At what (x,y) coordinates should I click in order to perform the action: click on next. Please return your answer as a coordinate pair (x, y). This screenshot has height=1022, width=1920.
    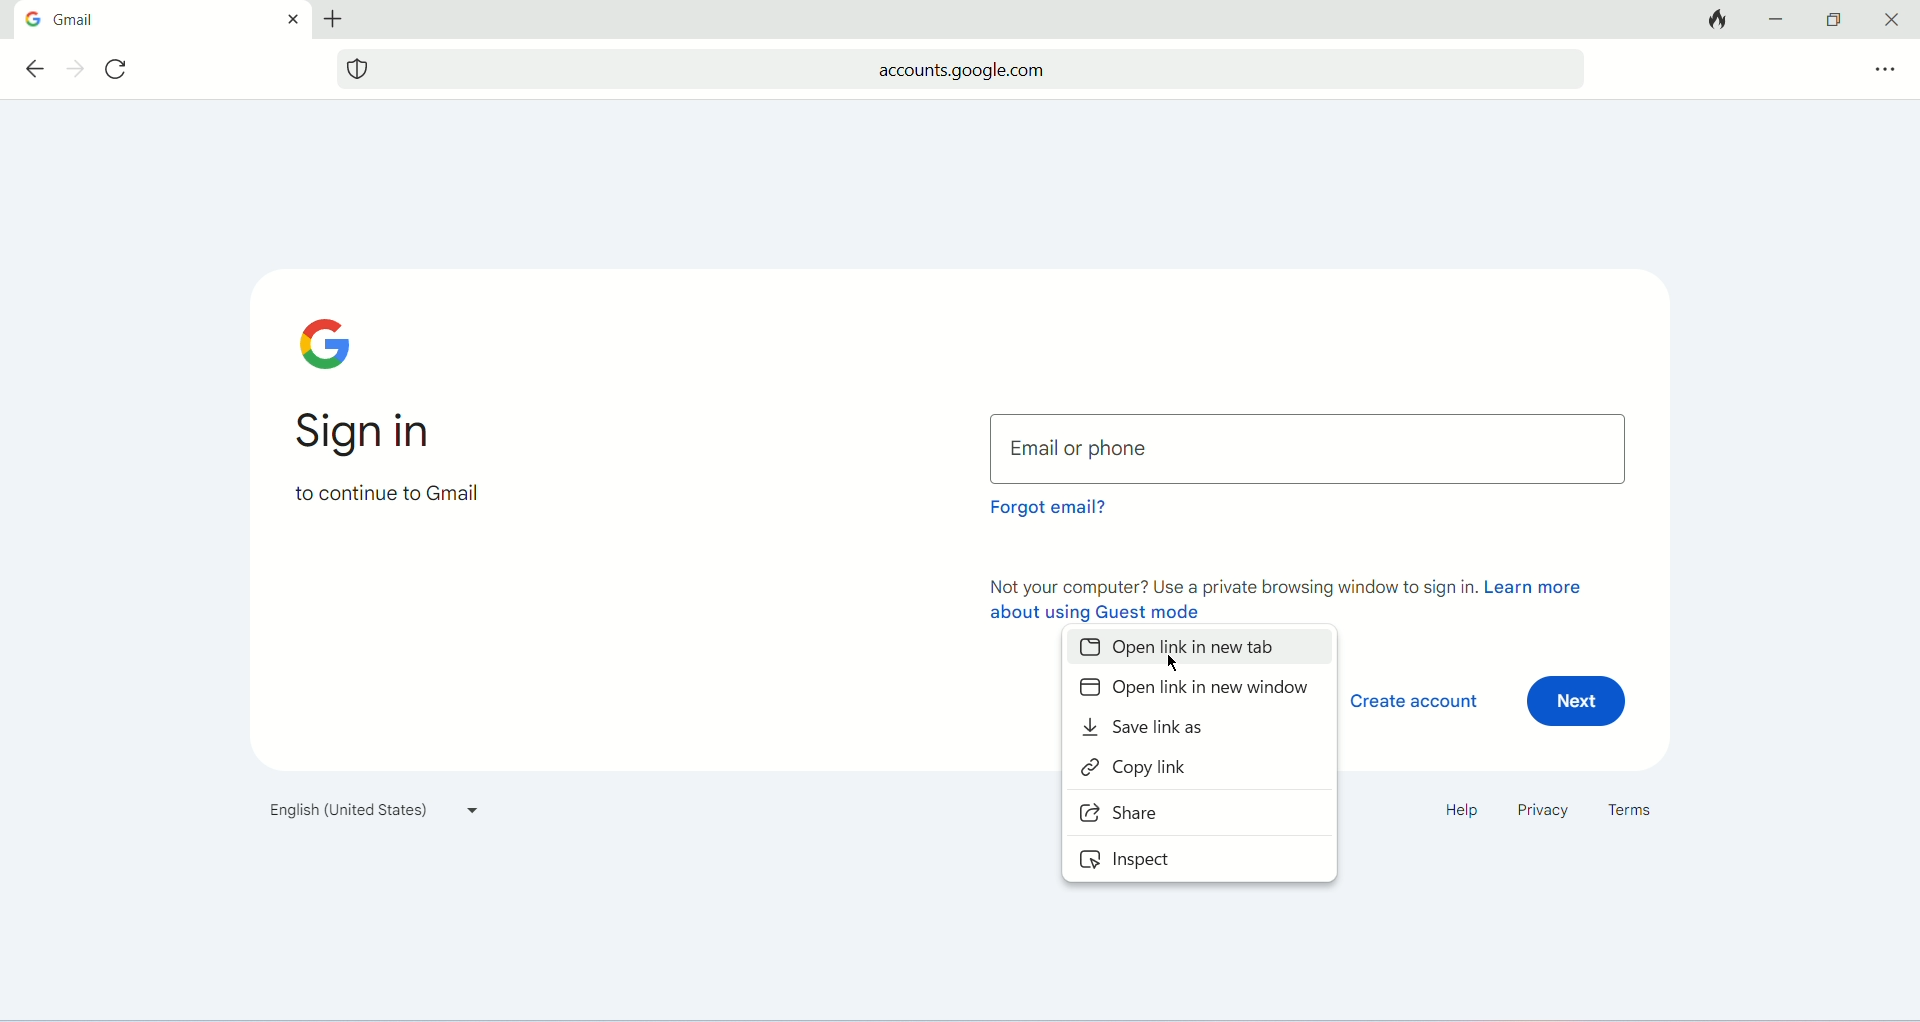
    Looking at the image, I should click on (76, 69).